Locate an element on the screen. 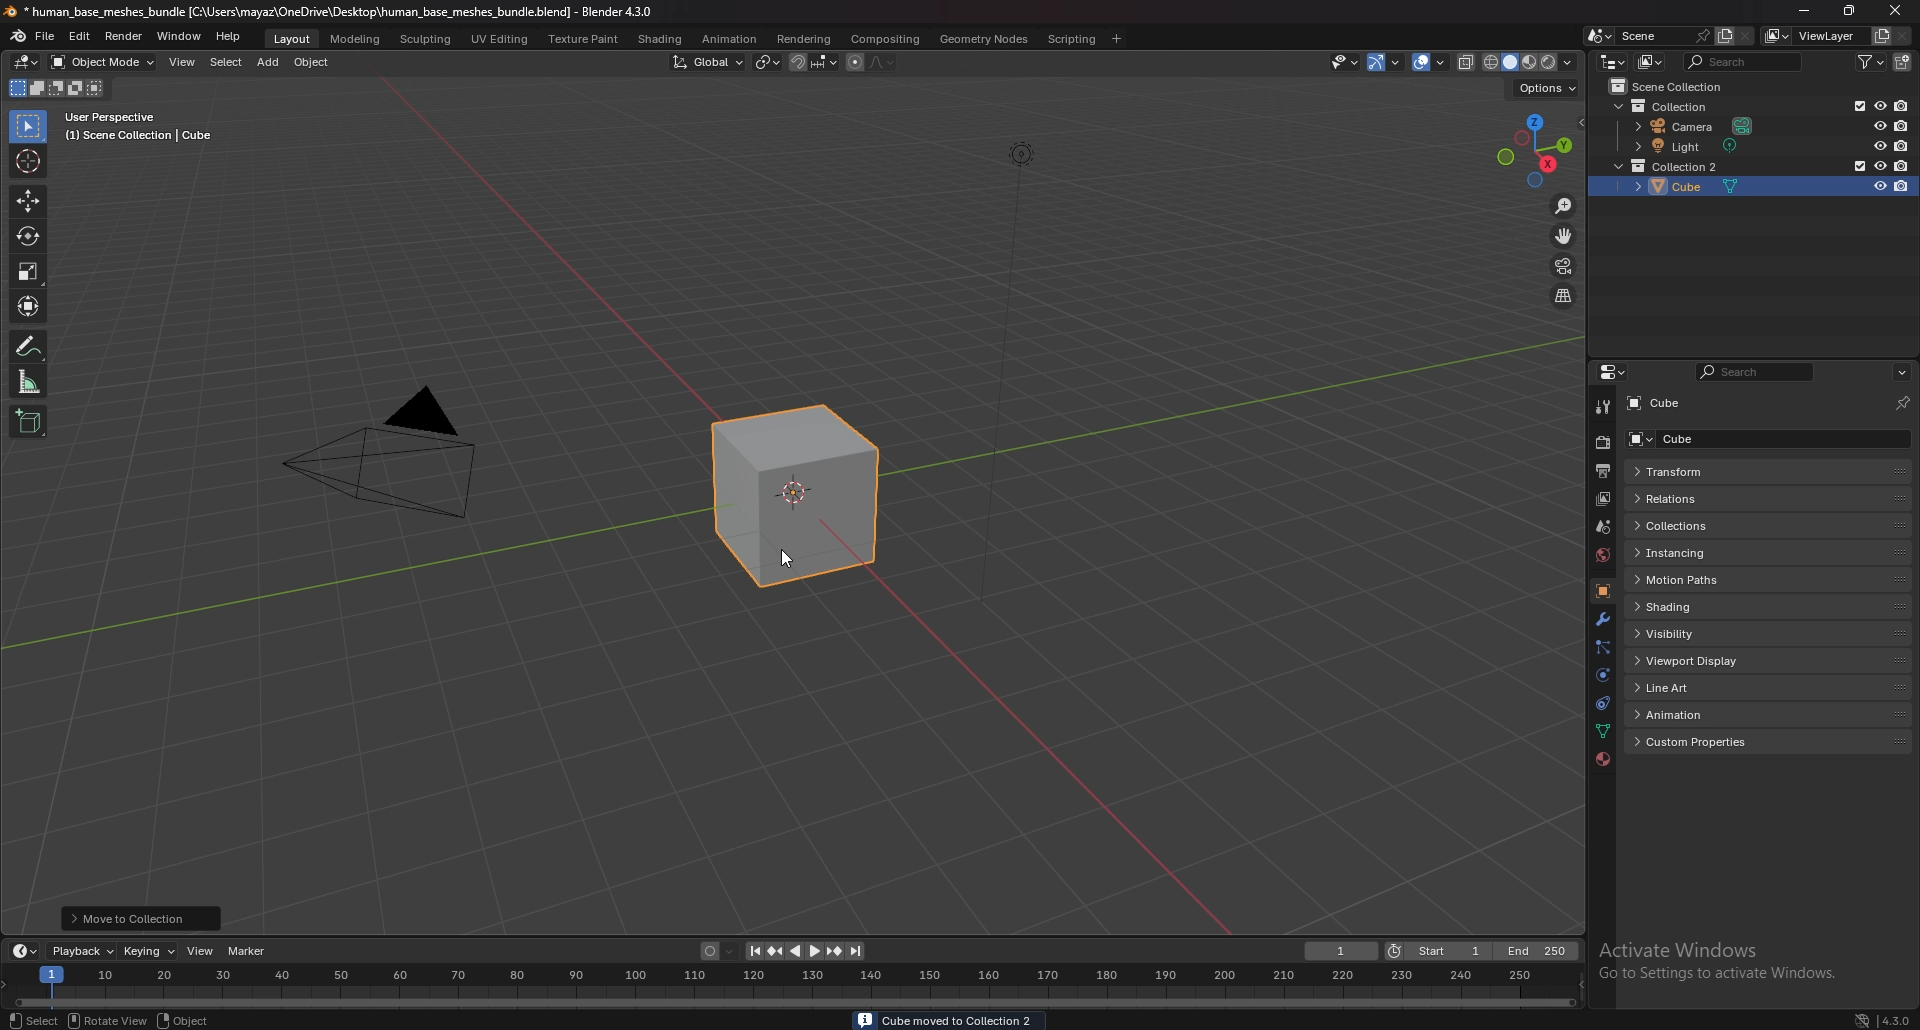 The height and width of the screenshot is (1030, 1920). snapping is located at coordinates (814, 62).